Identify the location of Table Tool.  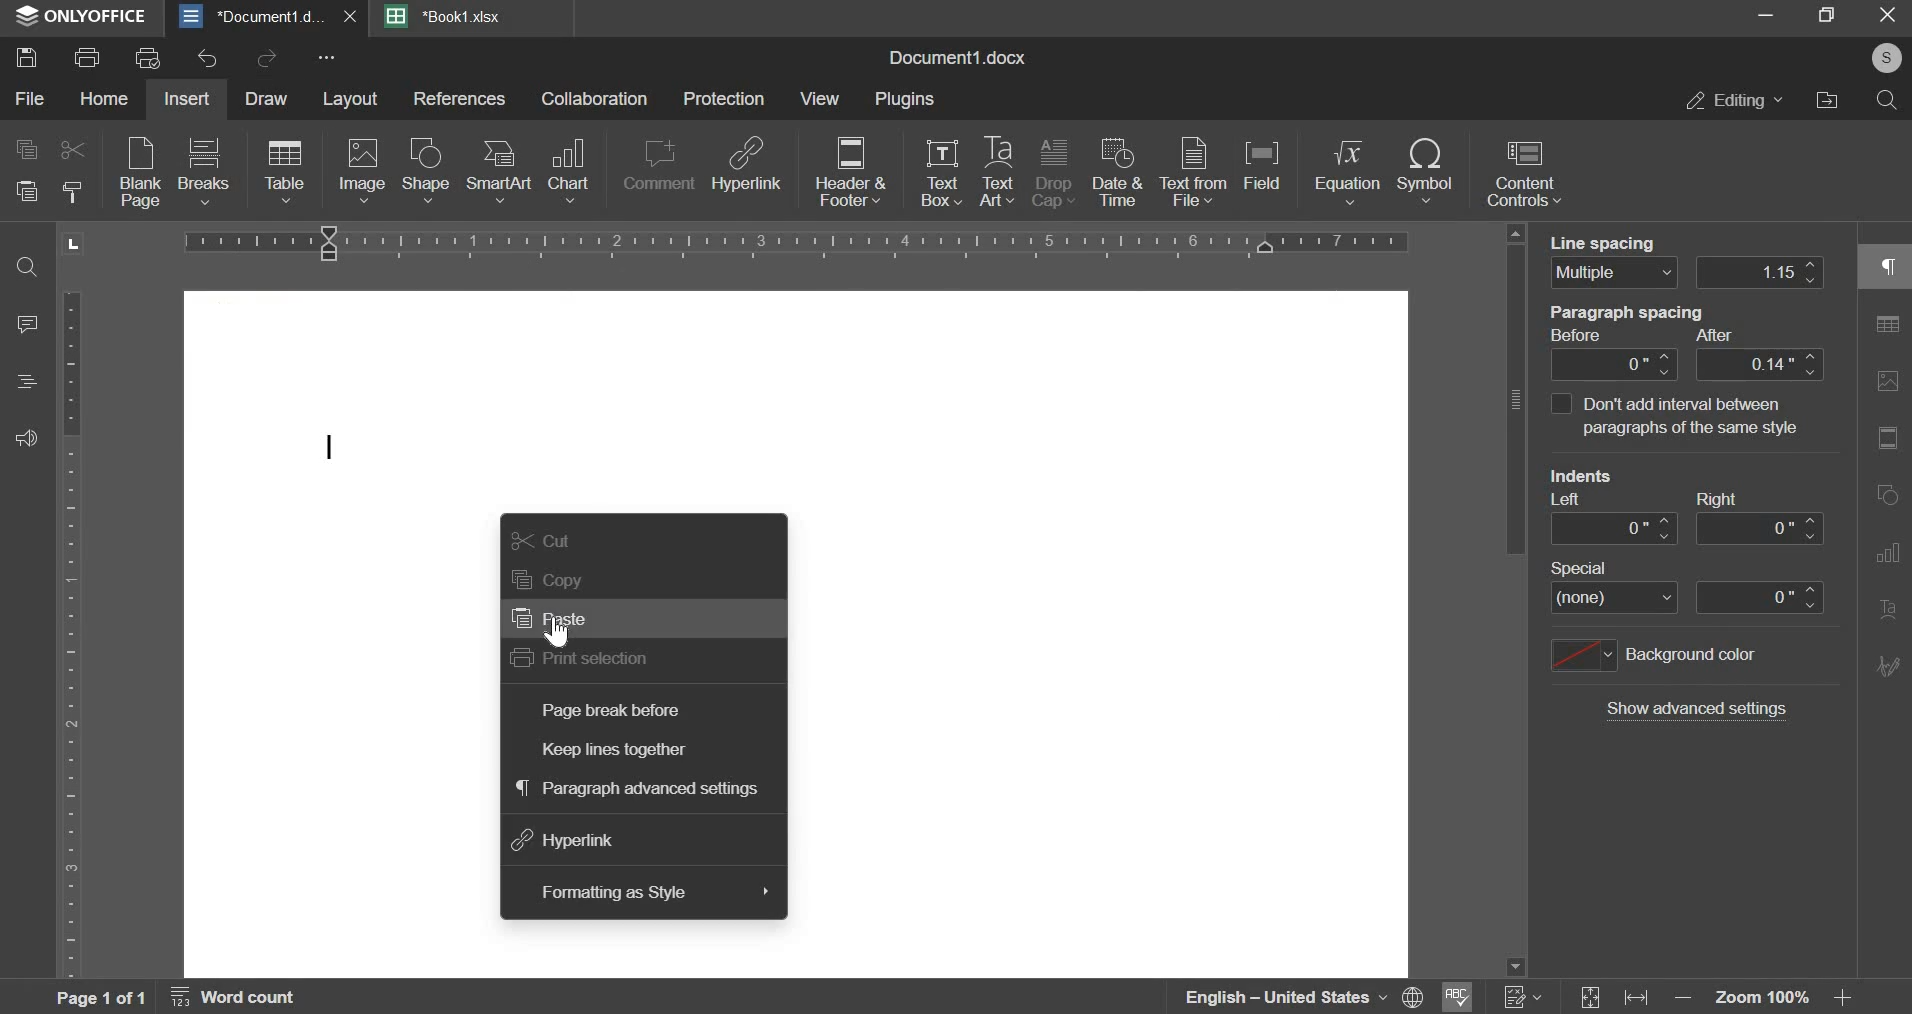
(1887, 266).